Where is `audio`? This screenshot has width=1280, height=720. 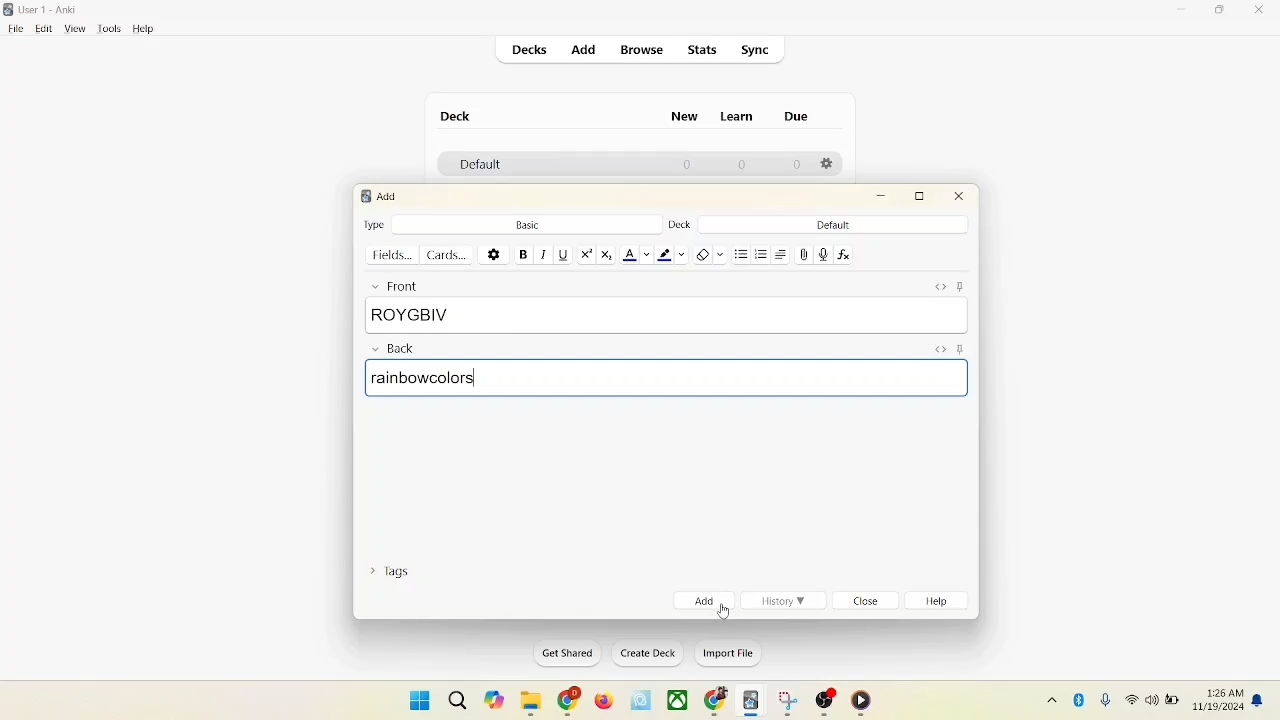
audio is located at coordinates (824, 254).